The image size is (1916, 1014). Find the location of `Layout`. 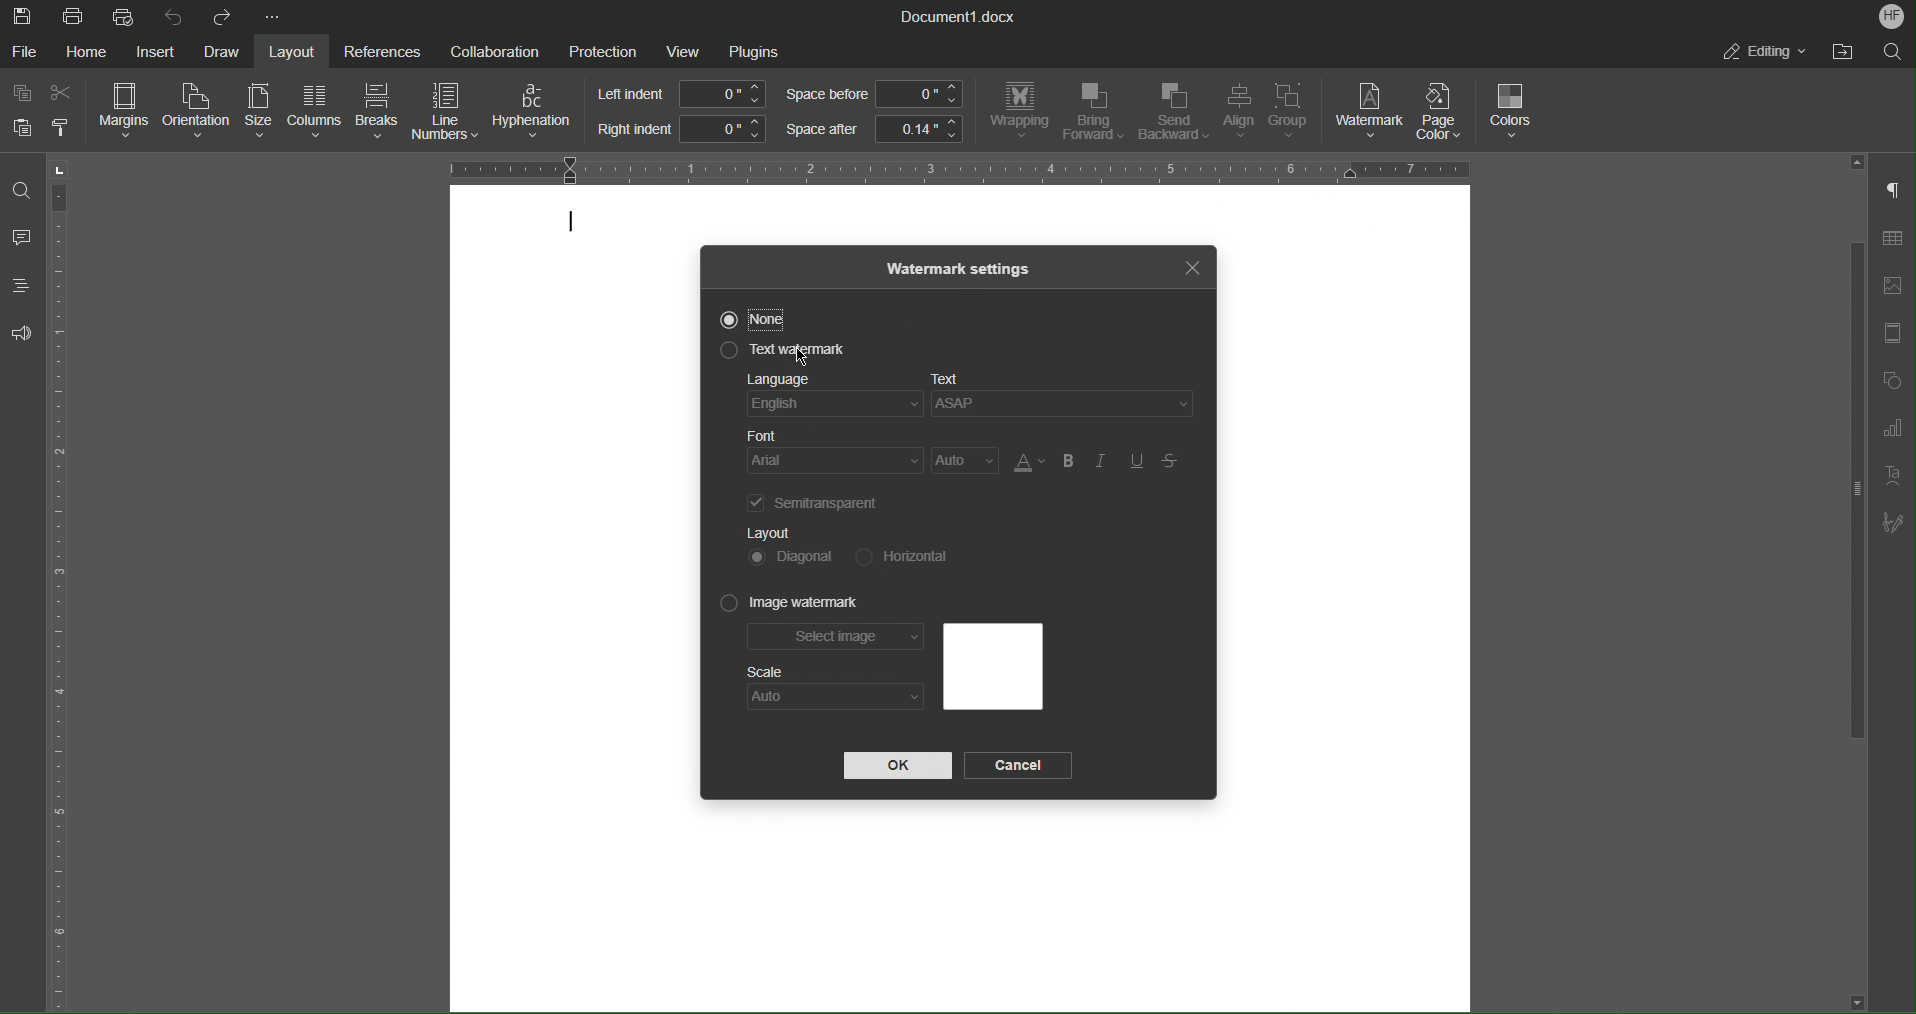

Layout is located at coordinates (296, 51).